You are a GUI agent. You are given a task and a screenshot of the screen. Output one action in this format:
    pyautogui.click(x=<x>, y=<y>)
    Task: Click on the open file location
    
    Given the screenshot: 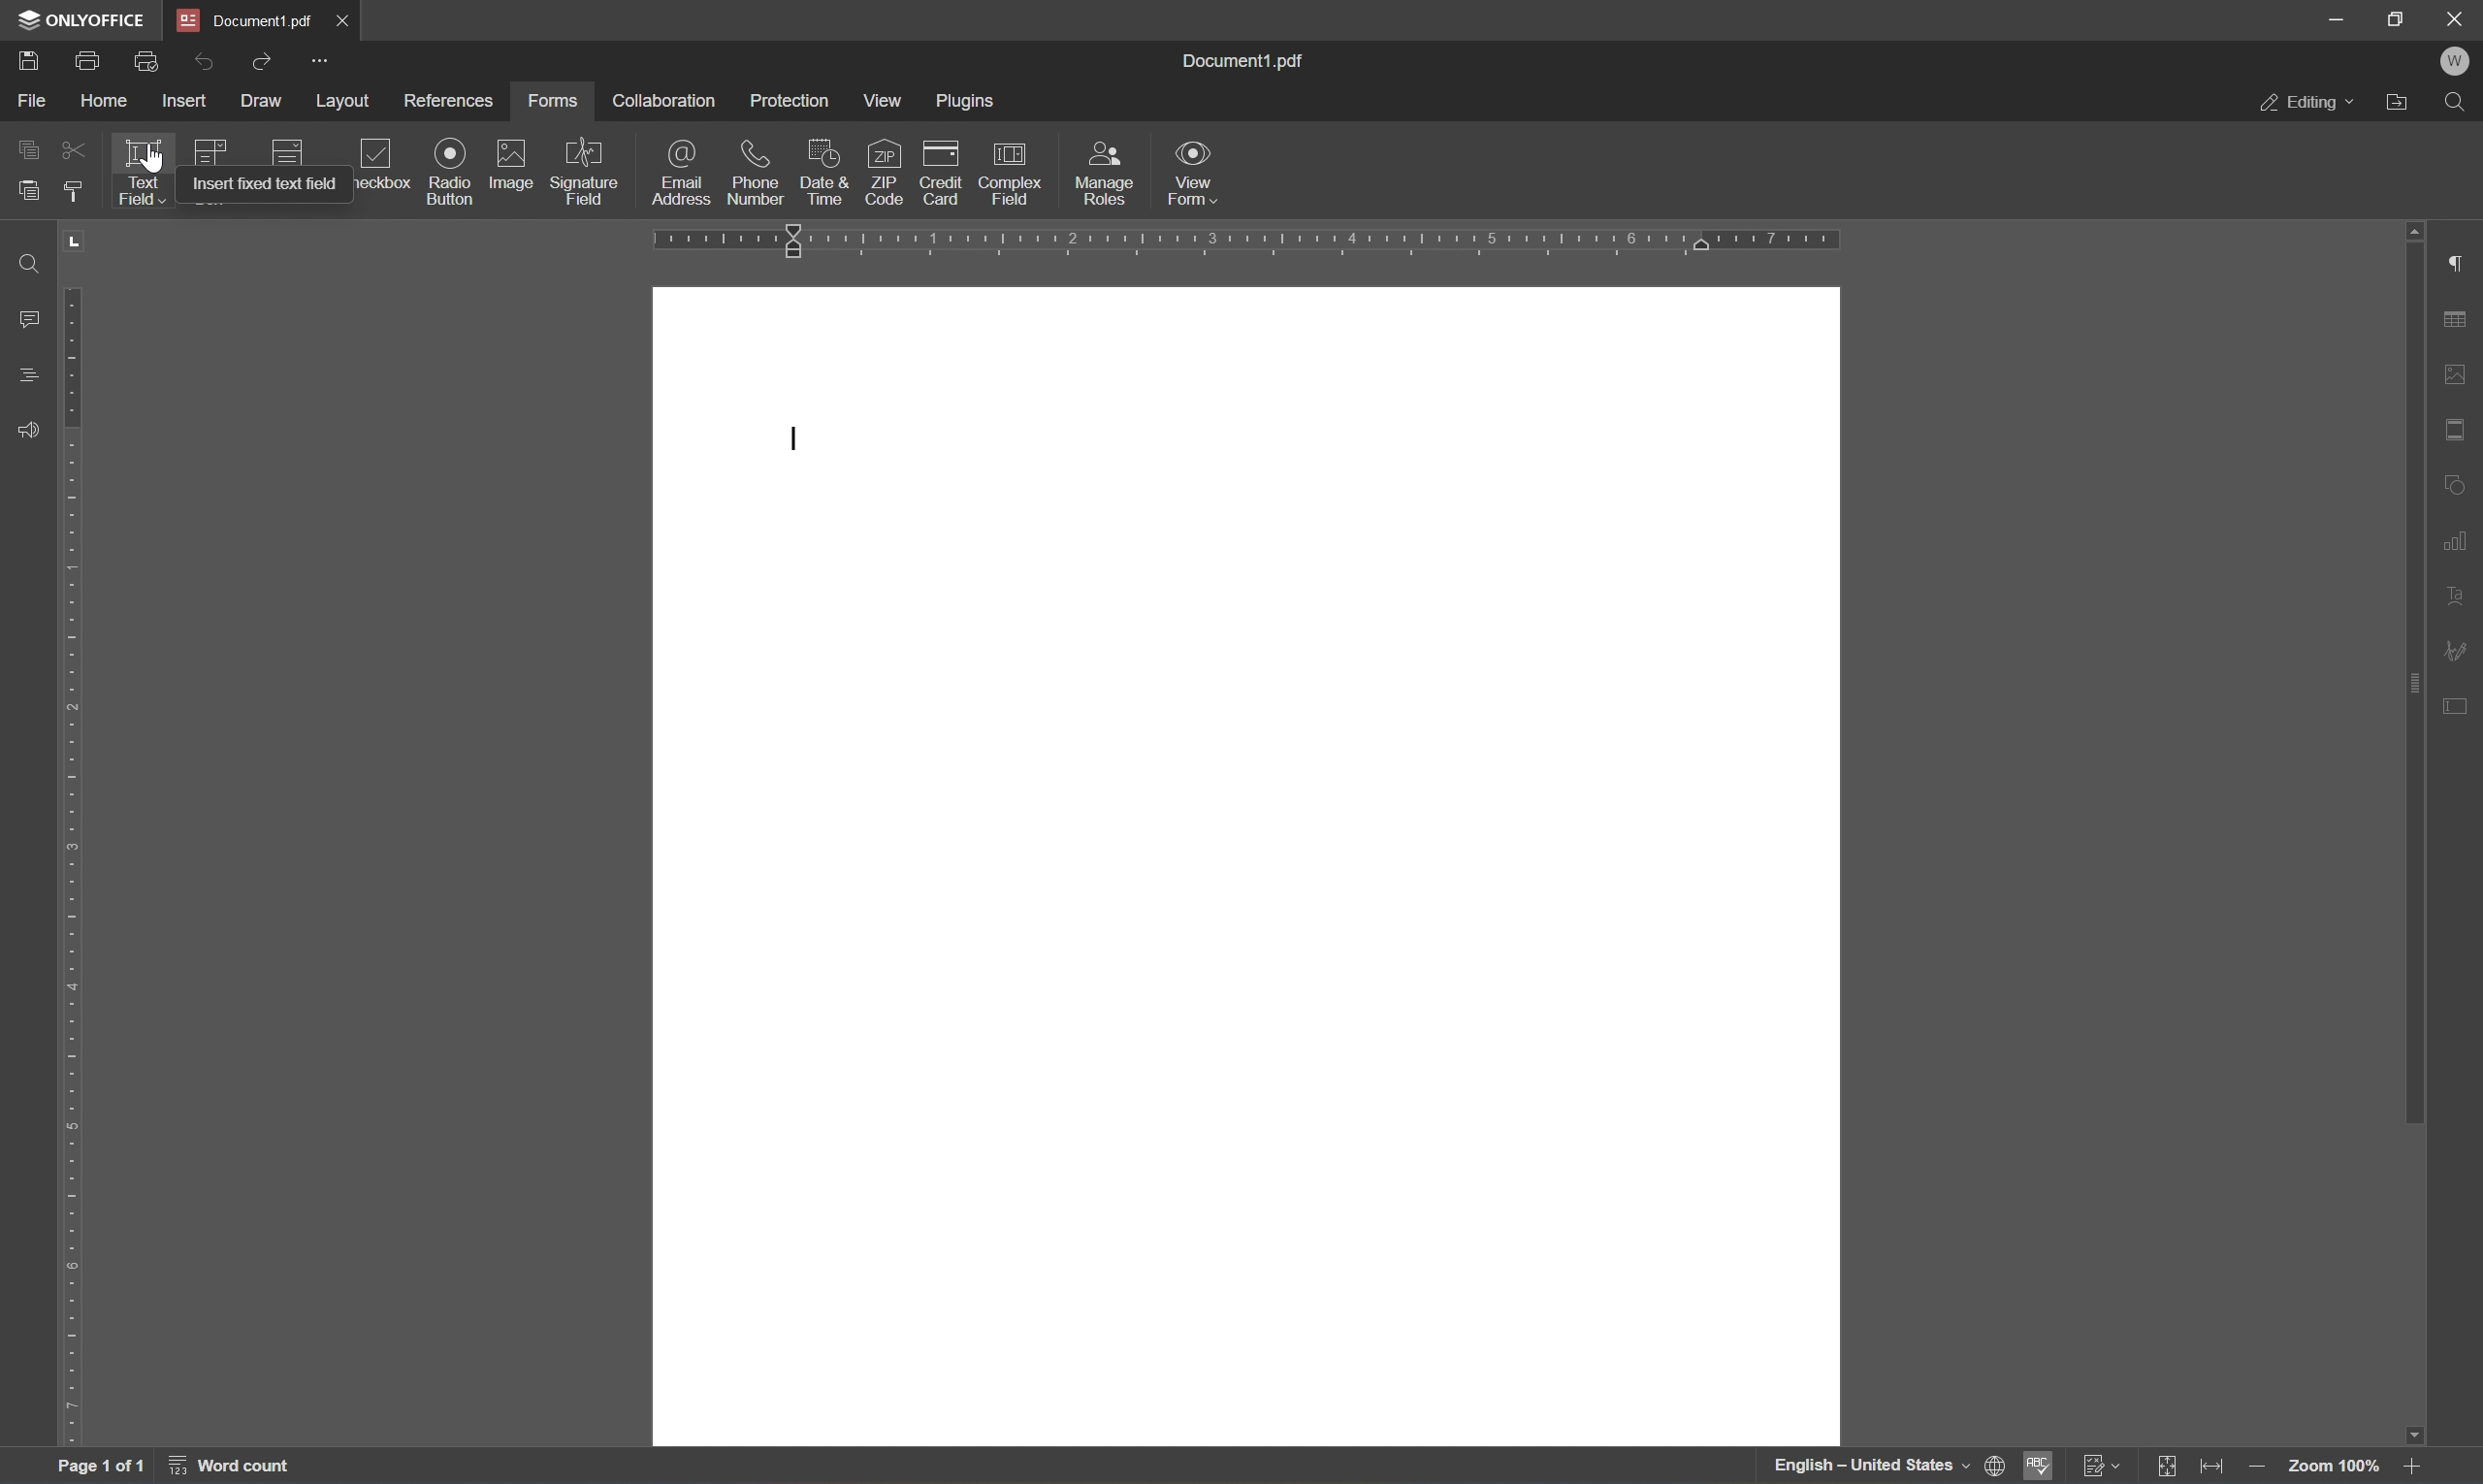 What is the action you would take?
    pyautogui.click(x=2400, y=105)
    